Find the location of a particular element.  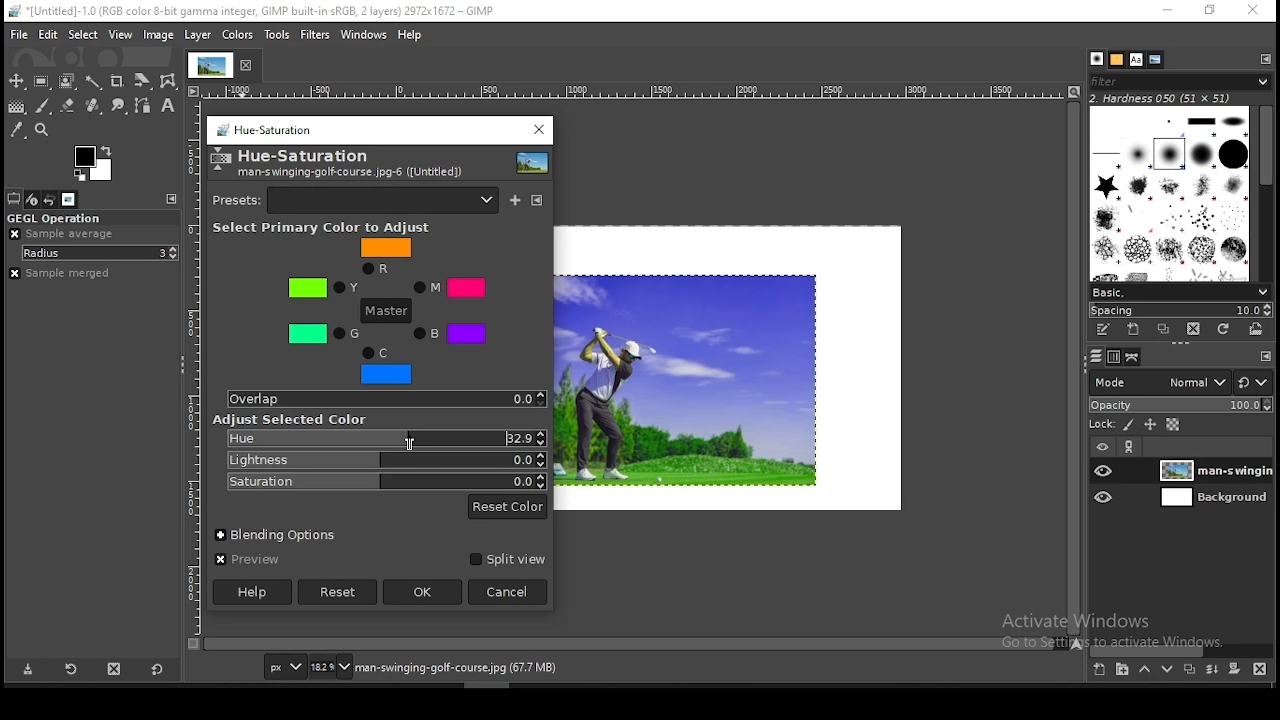

lightness is located at coordinates (385, 459).